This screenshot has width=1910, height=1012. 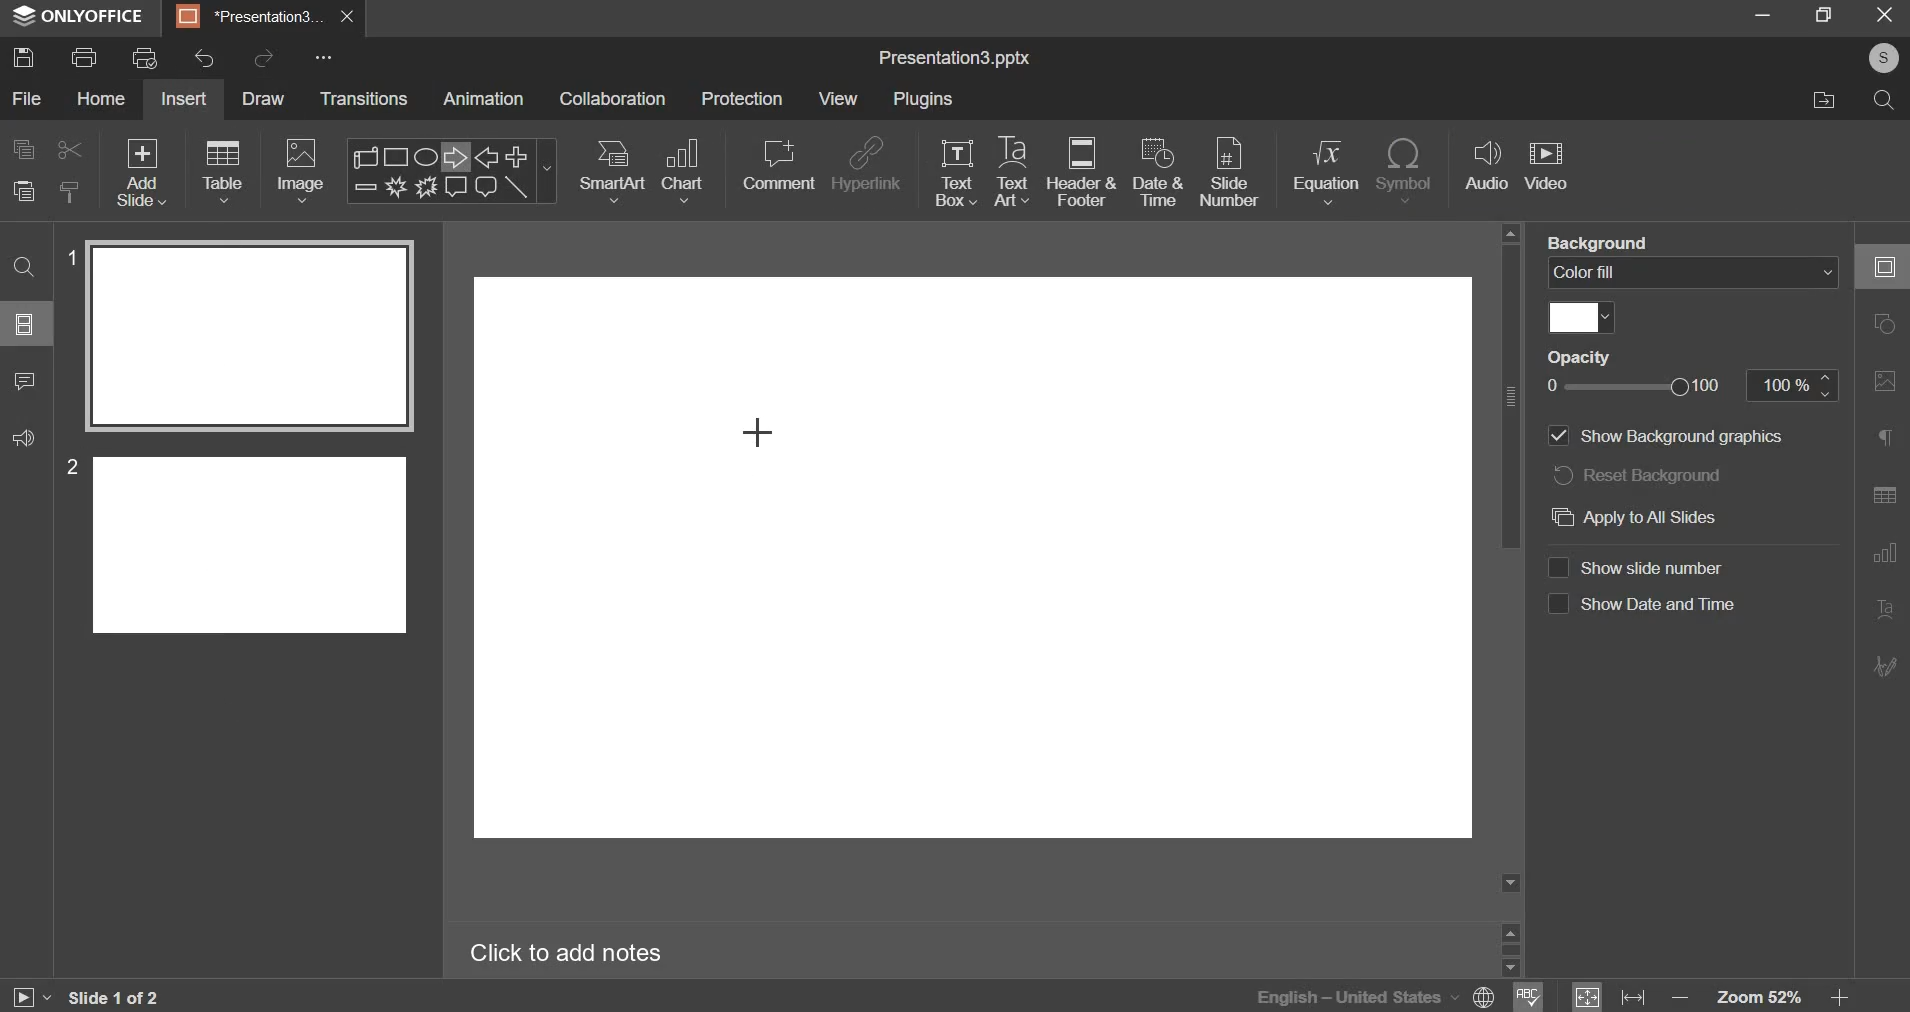 What do you see at coordinates (23, 191) in the screenshot?
I see `paste` at bounding box center [23, 191].